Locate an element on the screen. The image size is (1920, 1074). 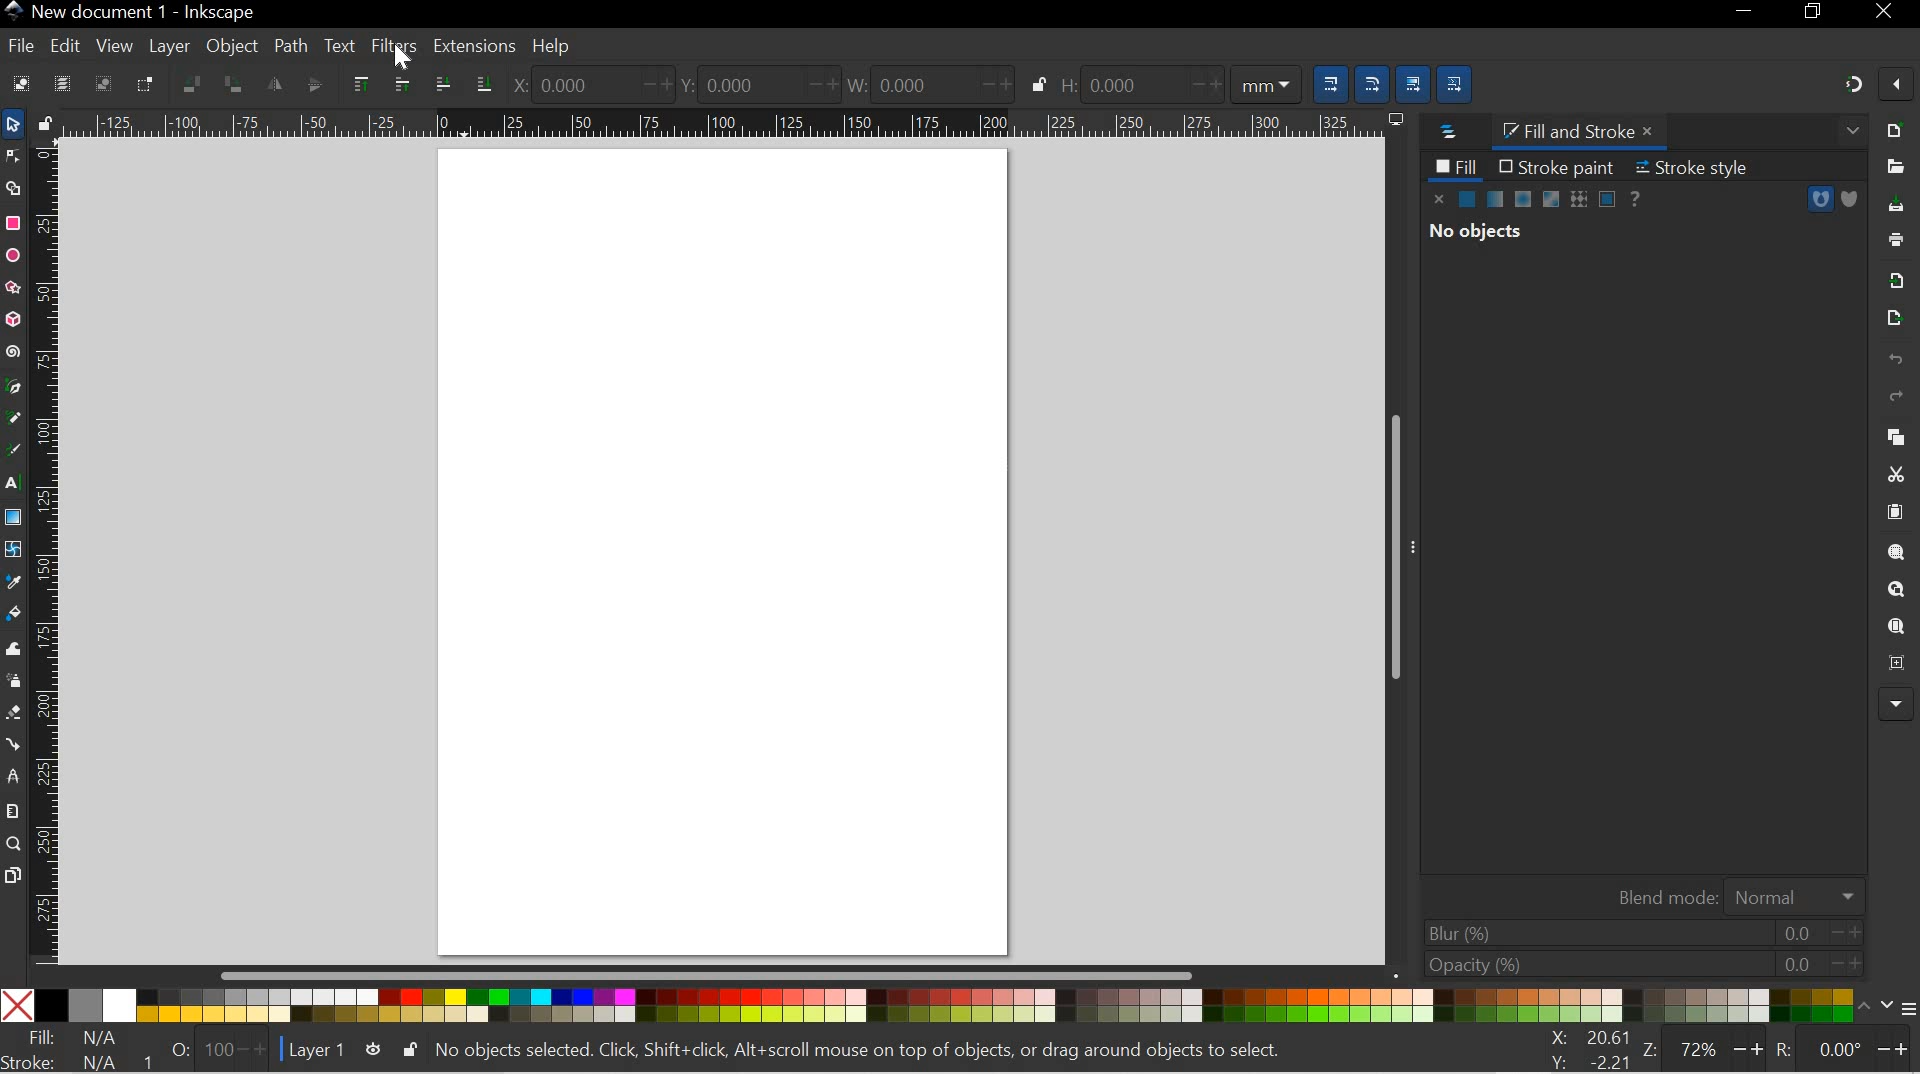
MOVE GRADIENTS is located at coordinates (1415, 80).